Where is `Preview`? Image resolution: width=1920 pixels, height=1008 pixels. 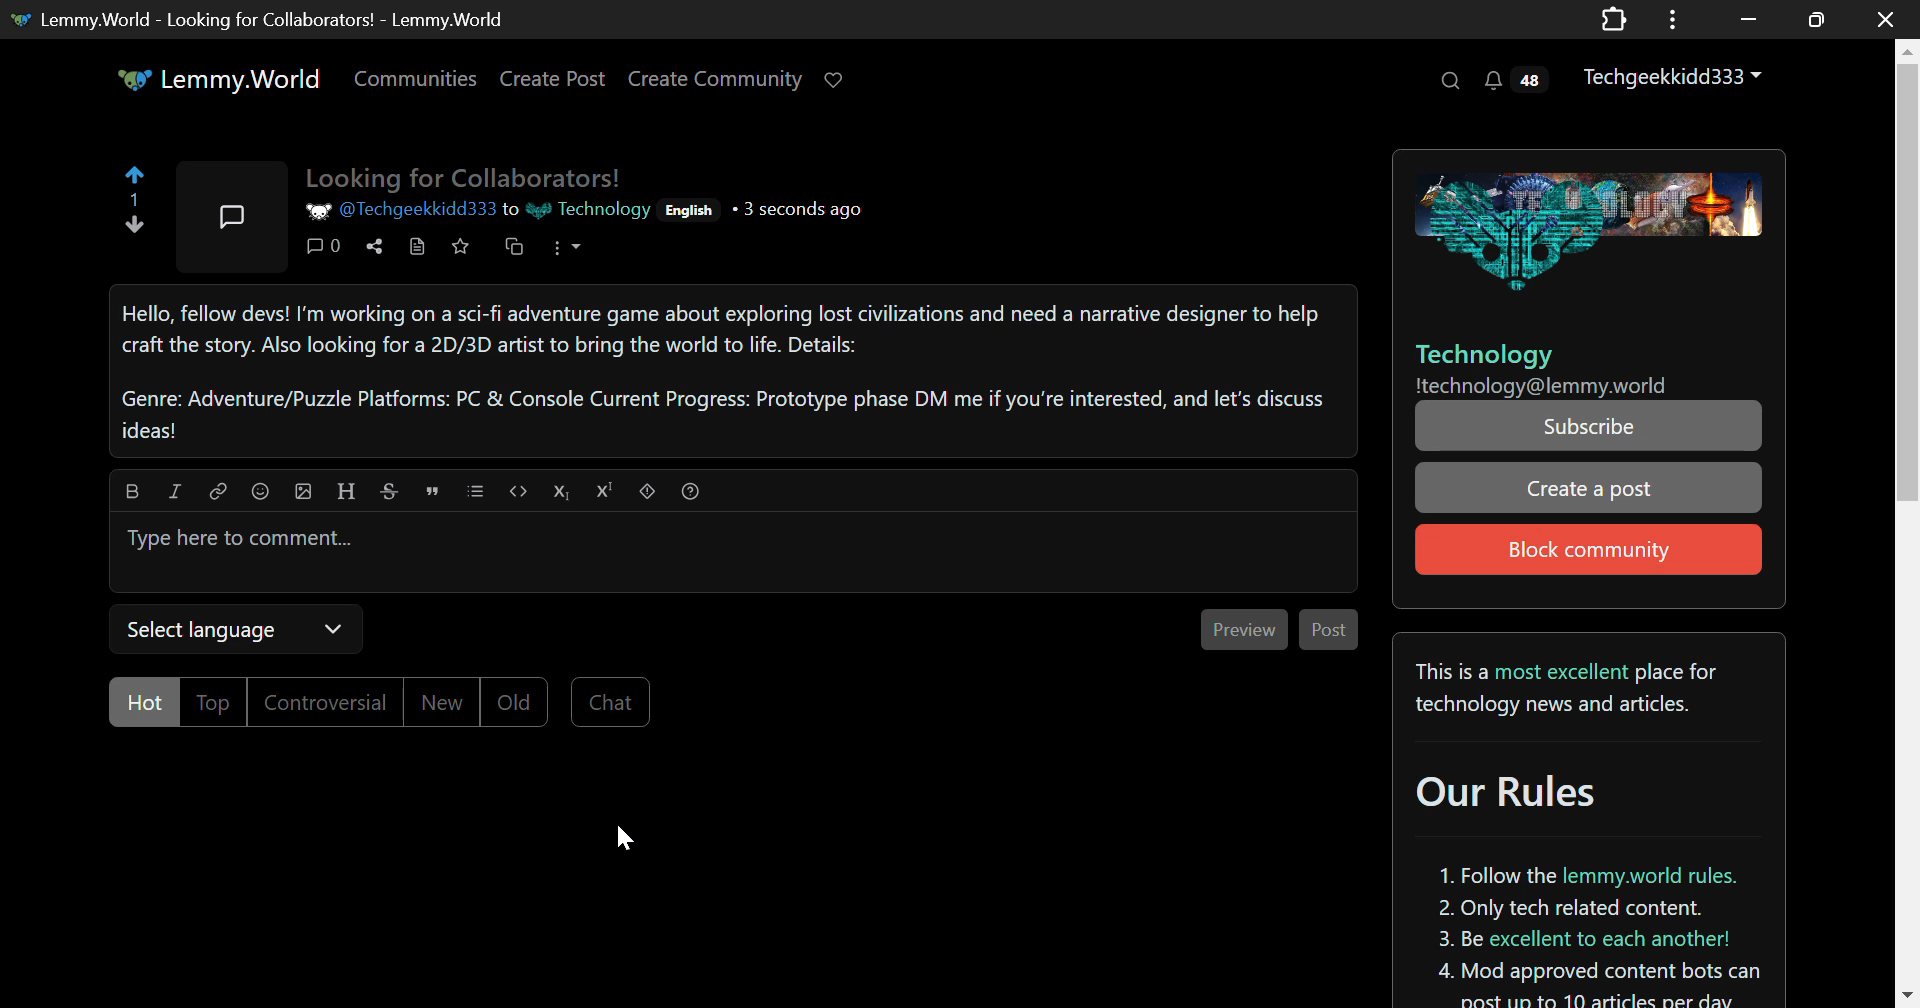
Preview is located at coordinates (1248, 628).